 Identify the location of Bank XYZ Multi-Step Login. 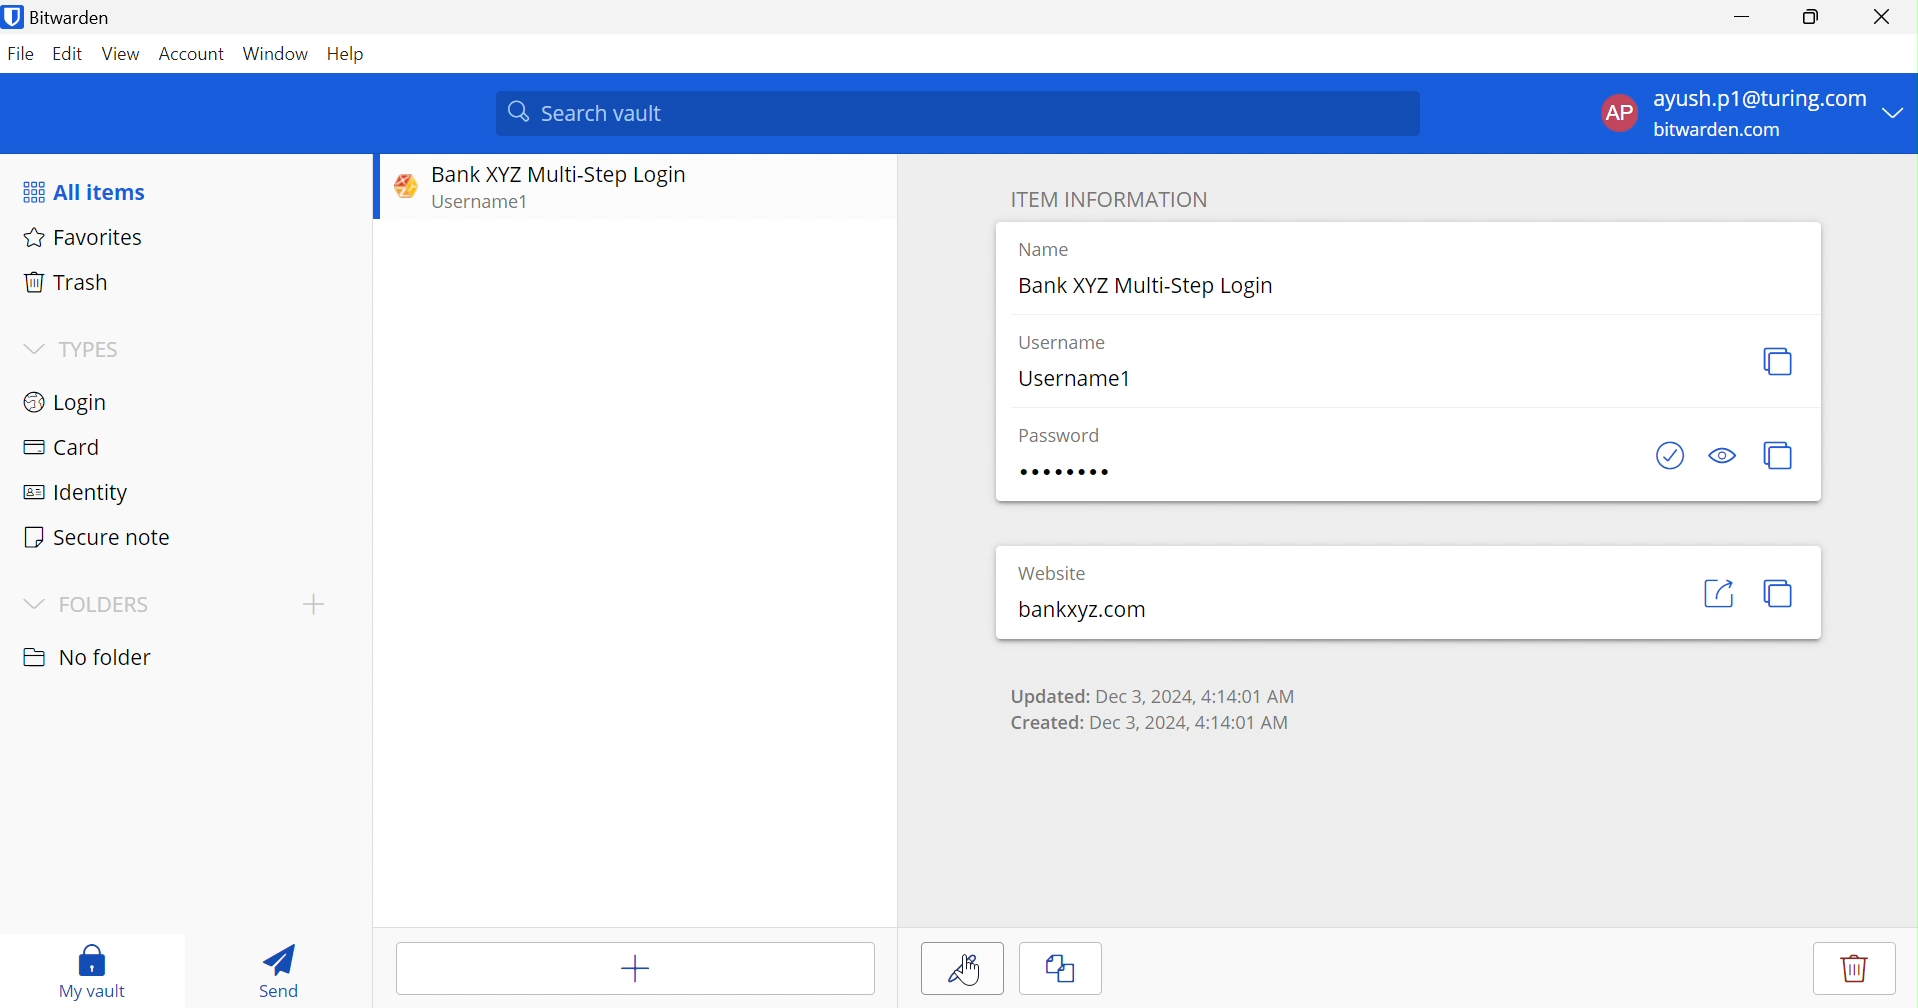
(1151, 287).